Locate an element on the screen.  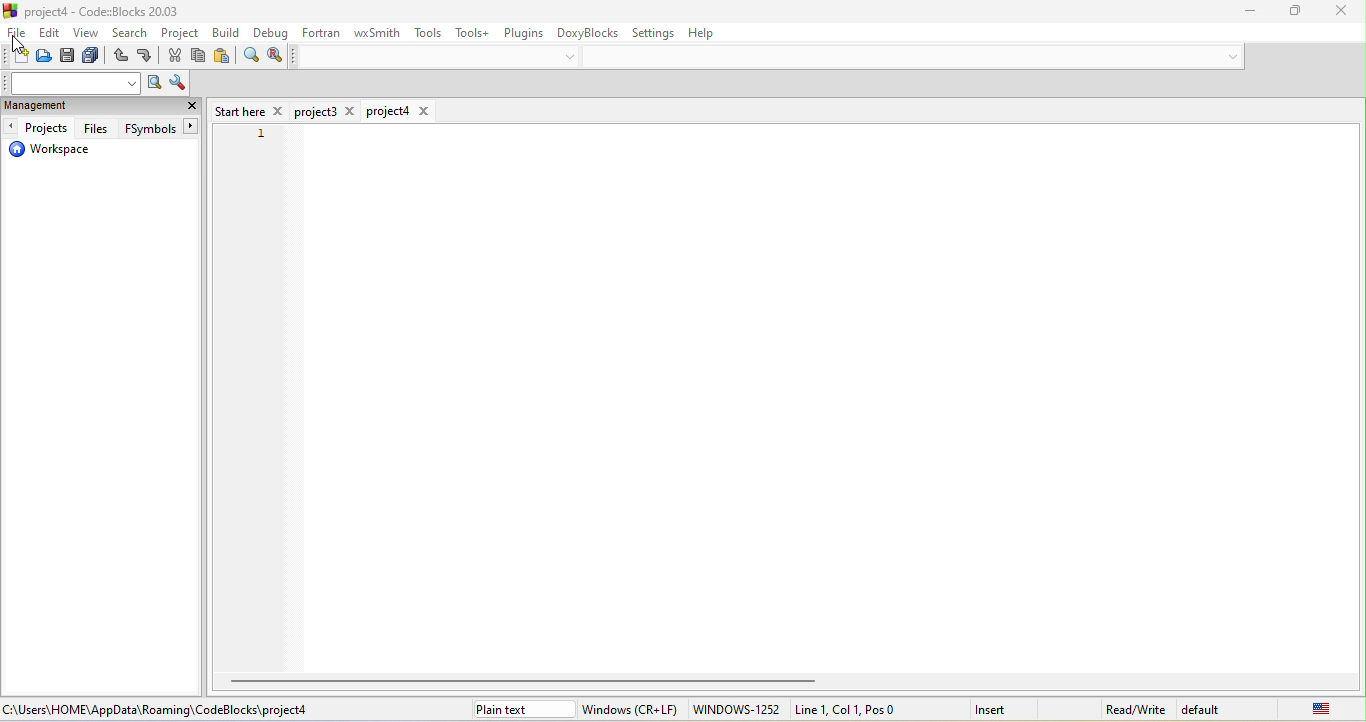
minimize is located at coordinates (1240, 12).